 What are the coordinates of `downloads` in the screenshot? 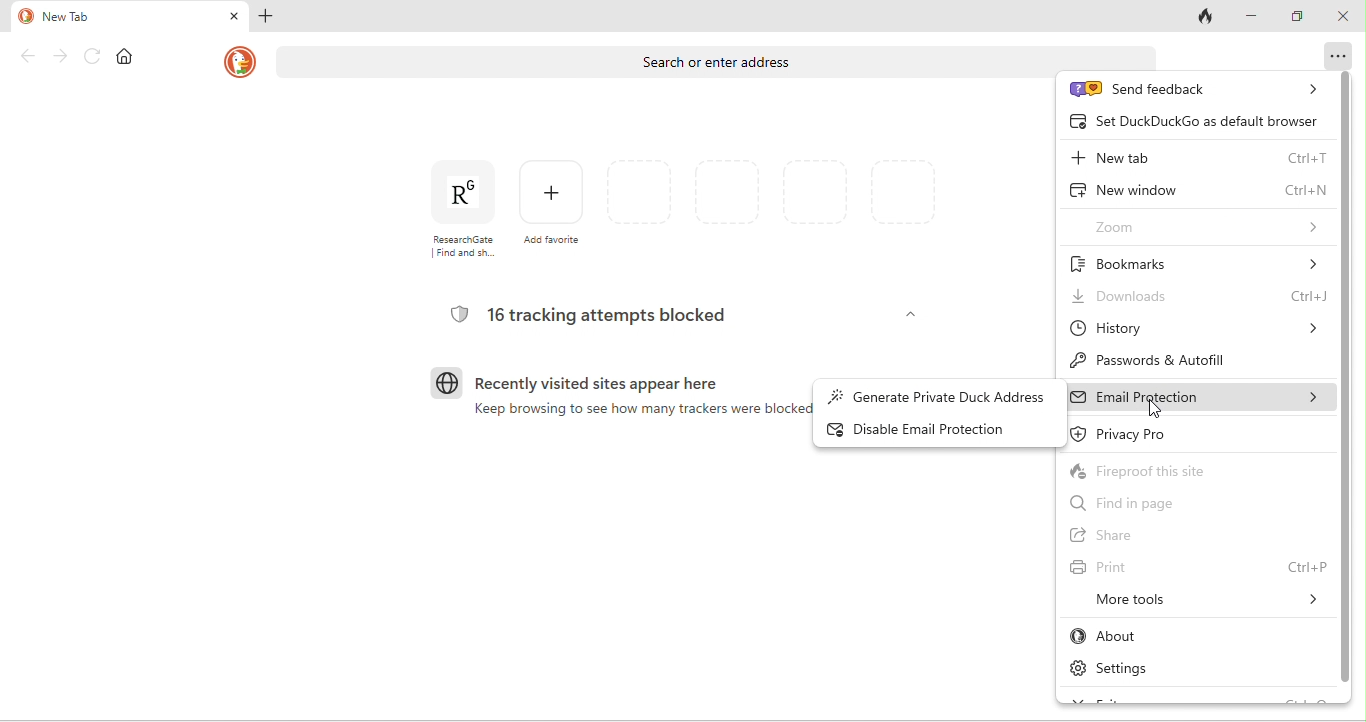 It's located at (1196, 297).